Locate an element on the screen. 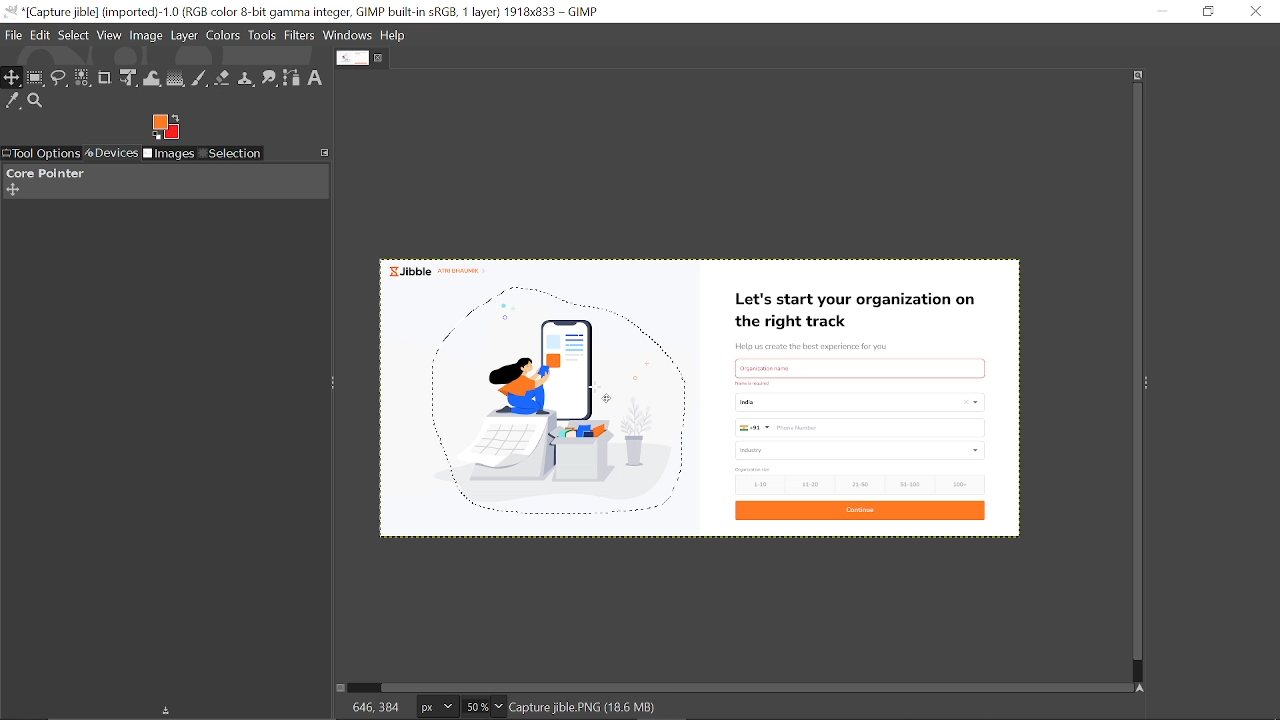 Image resolution: width=1280 pixels, height=720 pixels. Phon Numbers is located at coordinates (861, 428).